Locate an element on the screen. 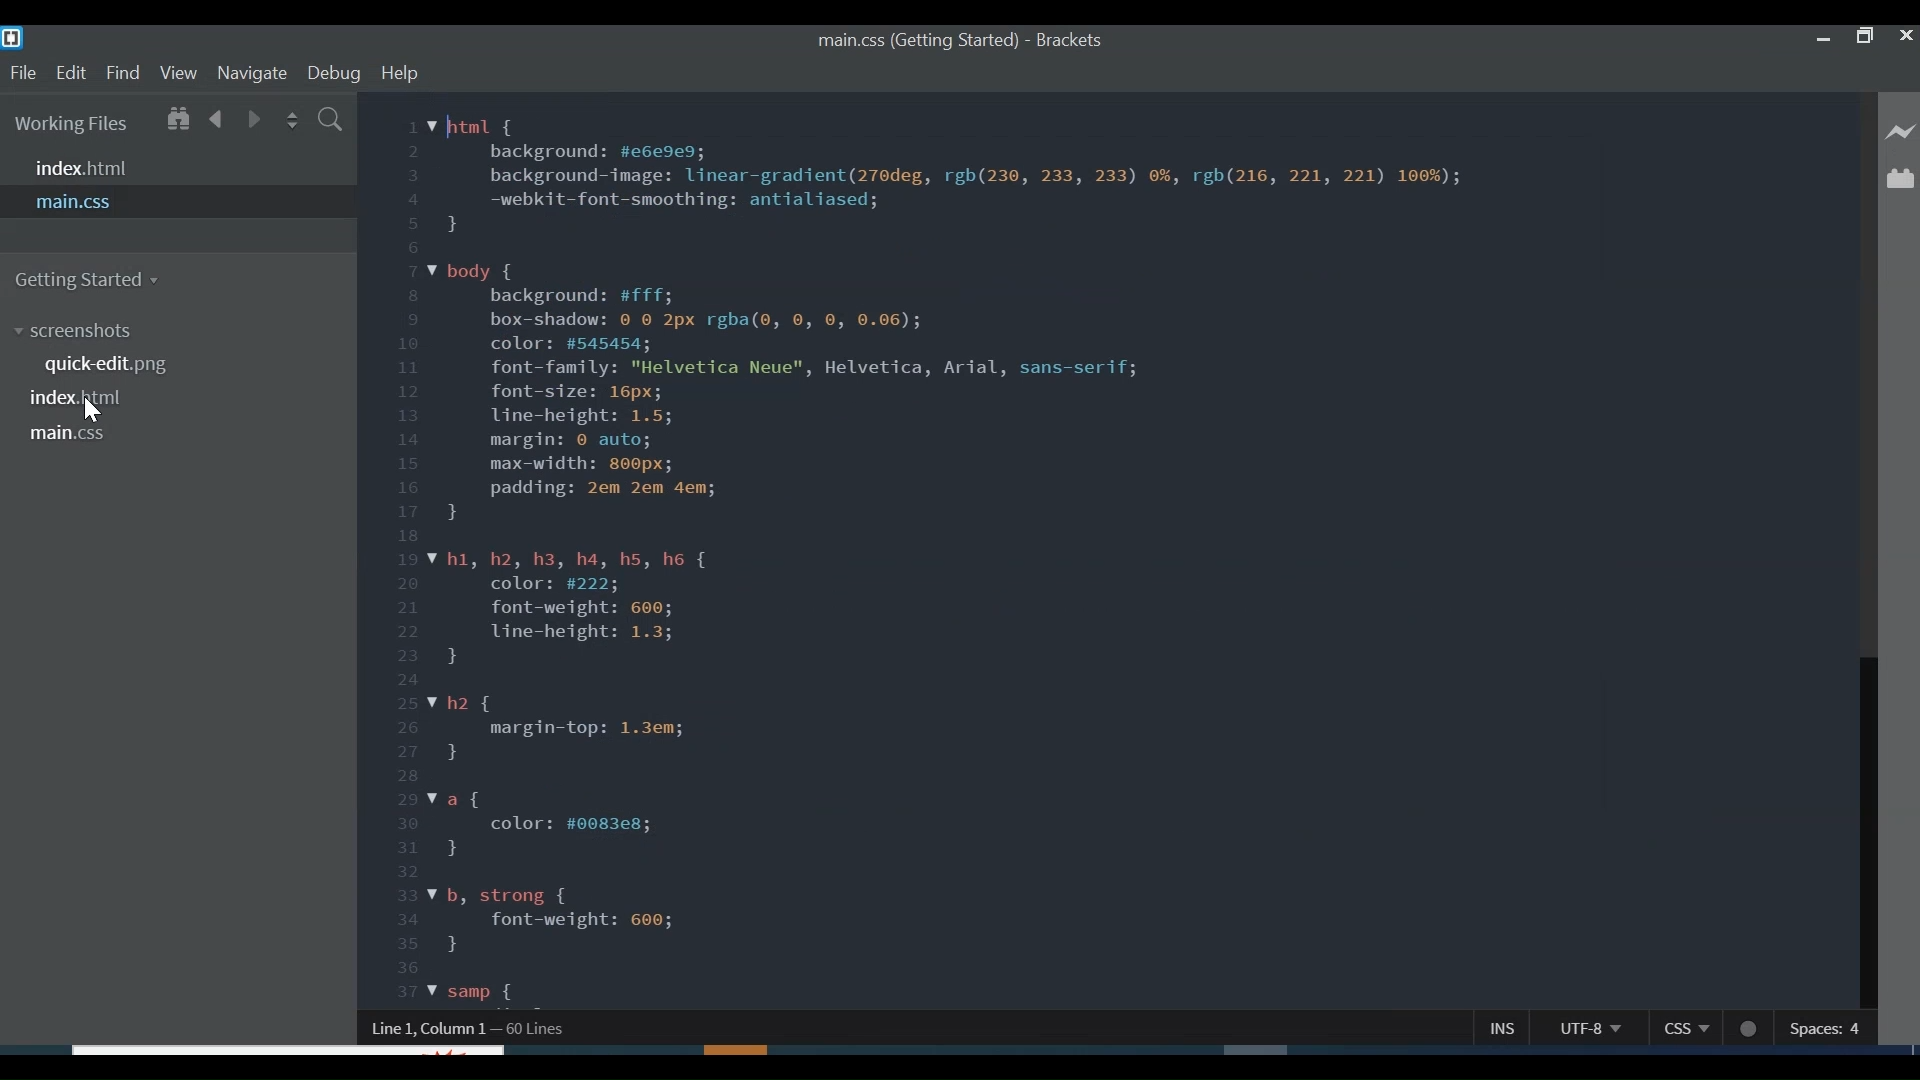 The image size is (1920, 1080). Screenshots is located at coordinates (83, 332).